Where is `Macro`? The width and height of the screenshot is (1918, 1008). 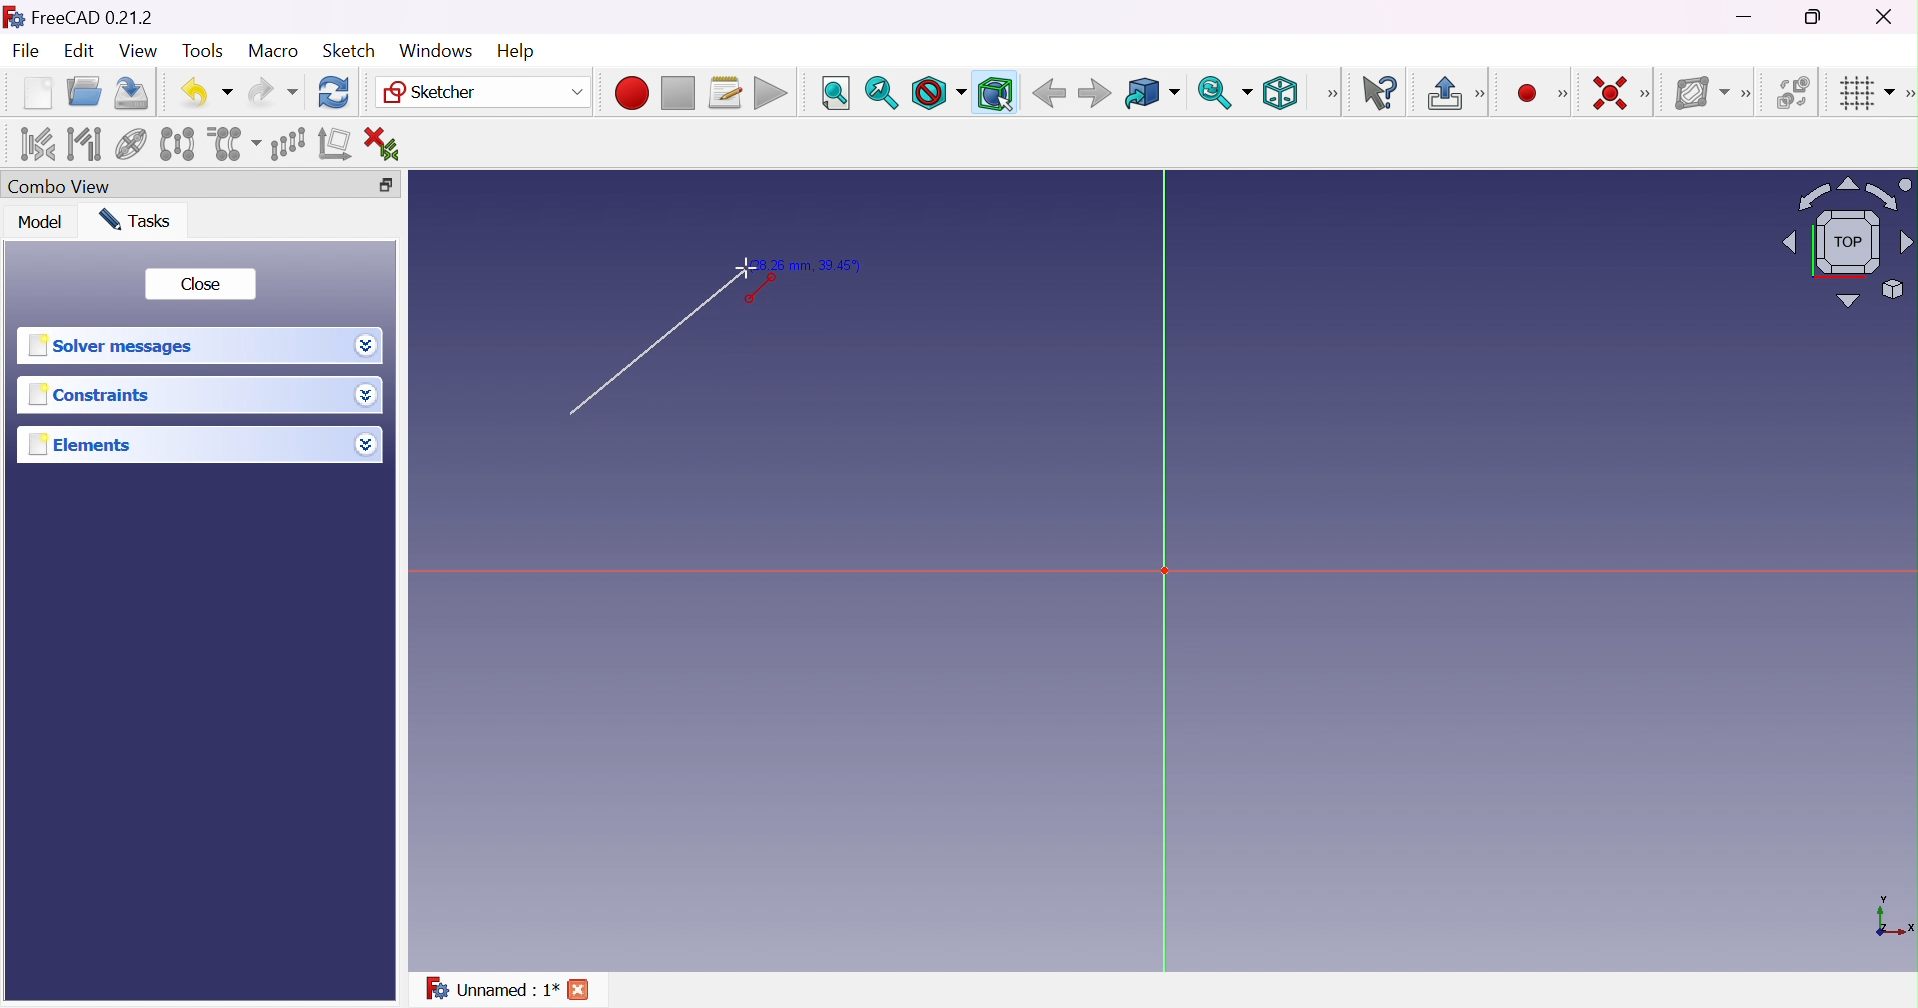
Macro is located at coordinates (272, 51).